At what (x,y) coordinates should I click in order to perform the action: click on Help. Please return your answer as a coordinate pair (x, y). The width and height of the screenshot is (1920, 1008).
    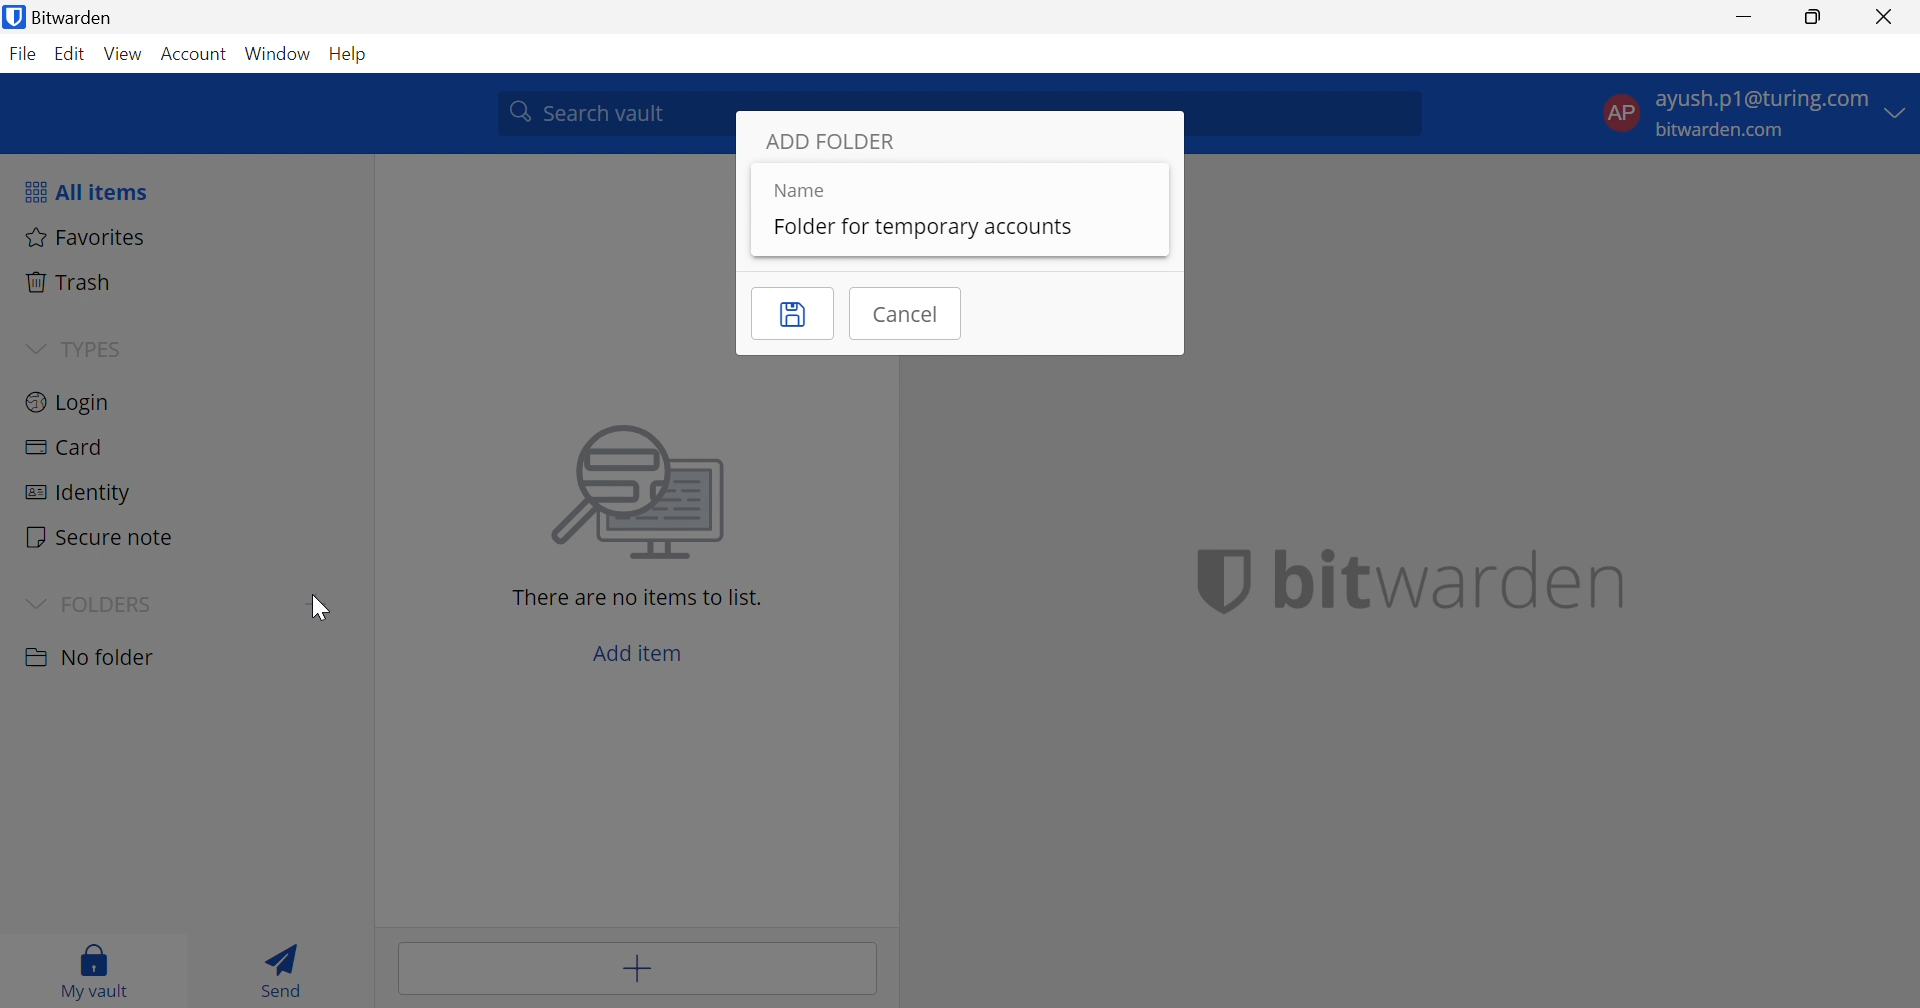
    Looking at the image, I should click on (346, 52).